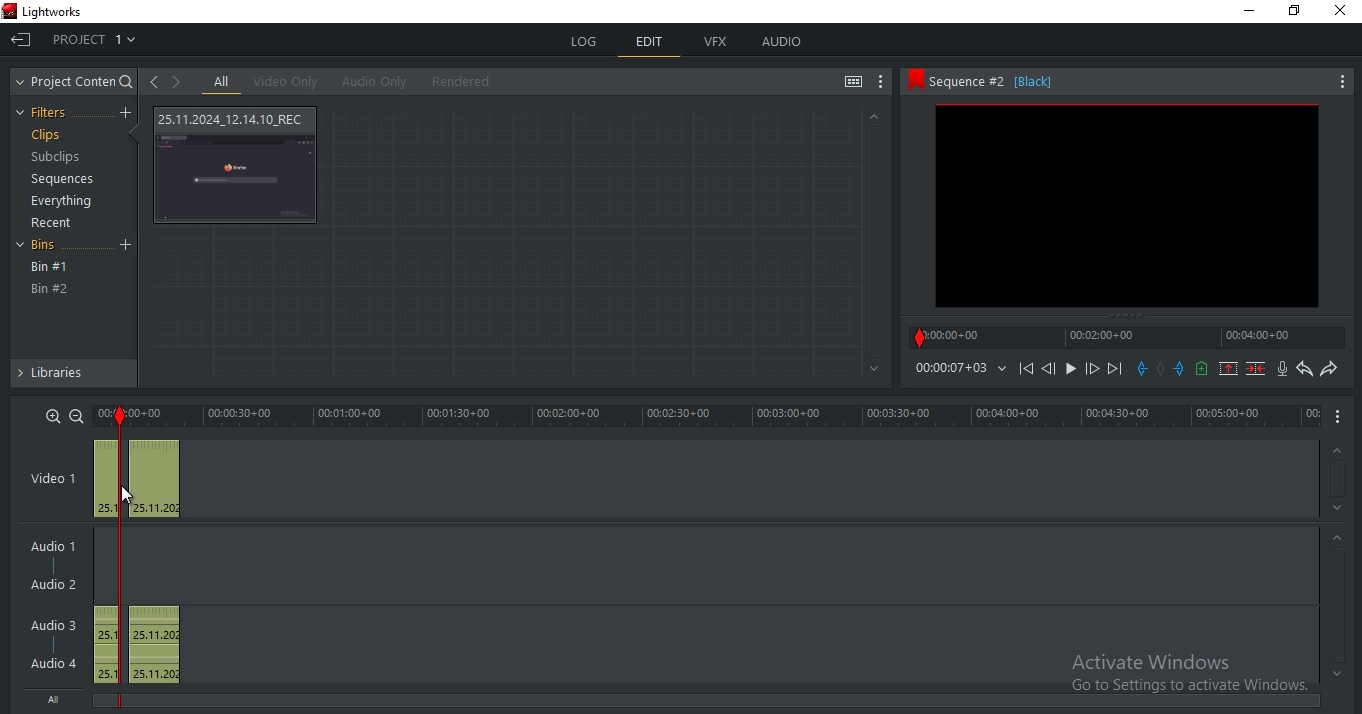  I want to click on clips, so click(45, 135).